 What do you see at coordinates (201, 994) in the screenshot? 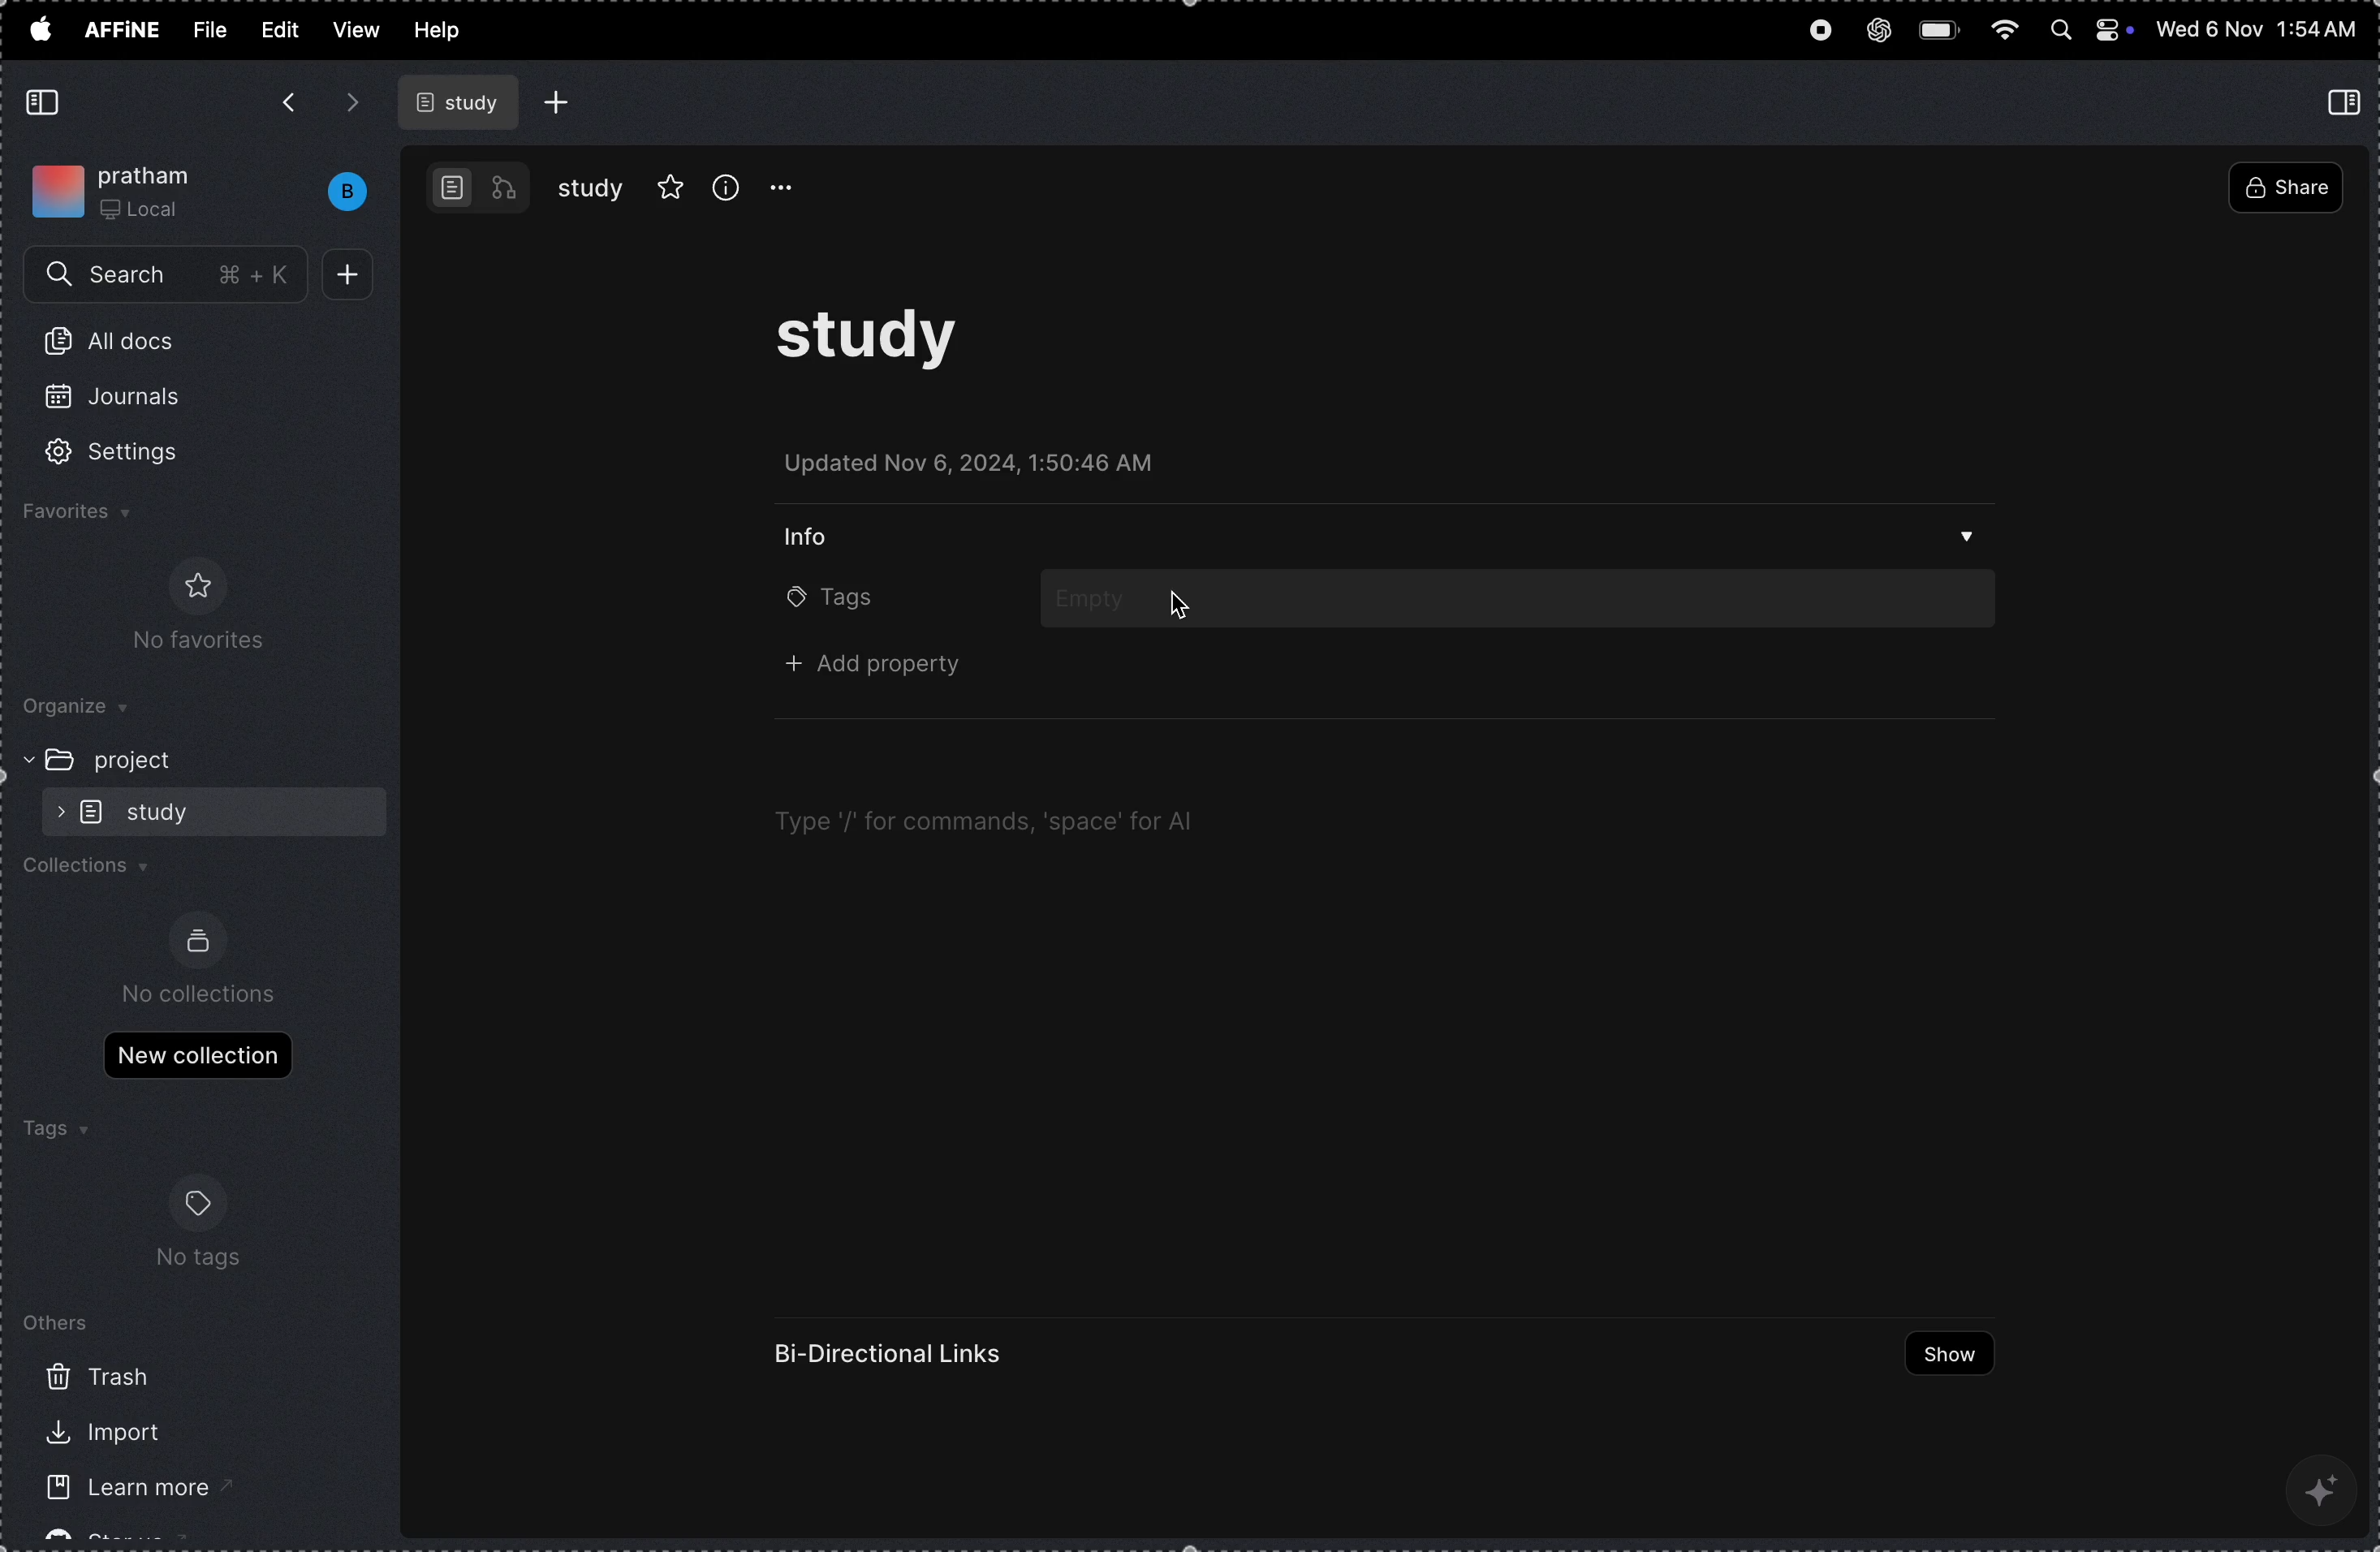
I see `no collections` at bounding box center [201, 994].